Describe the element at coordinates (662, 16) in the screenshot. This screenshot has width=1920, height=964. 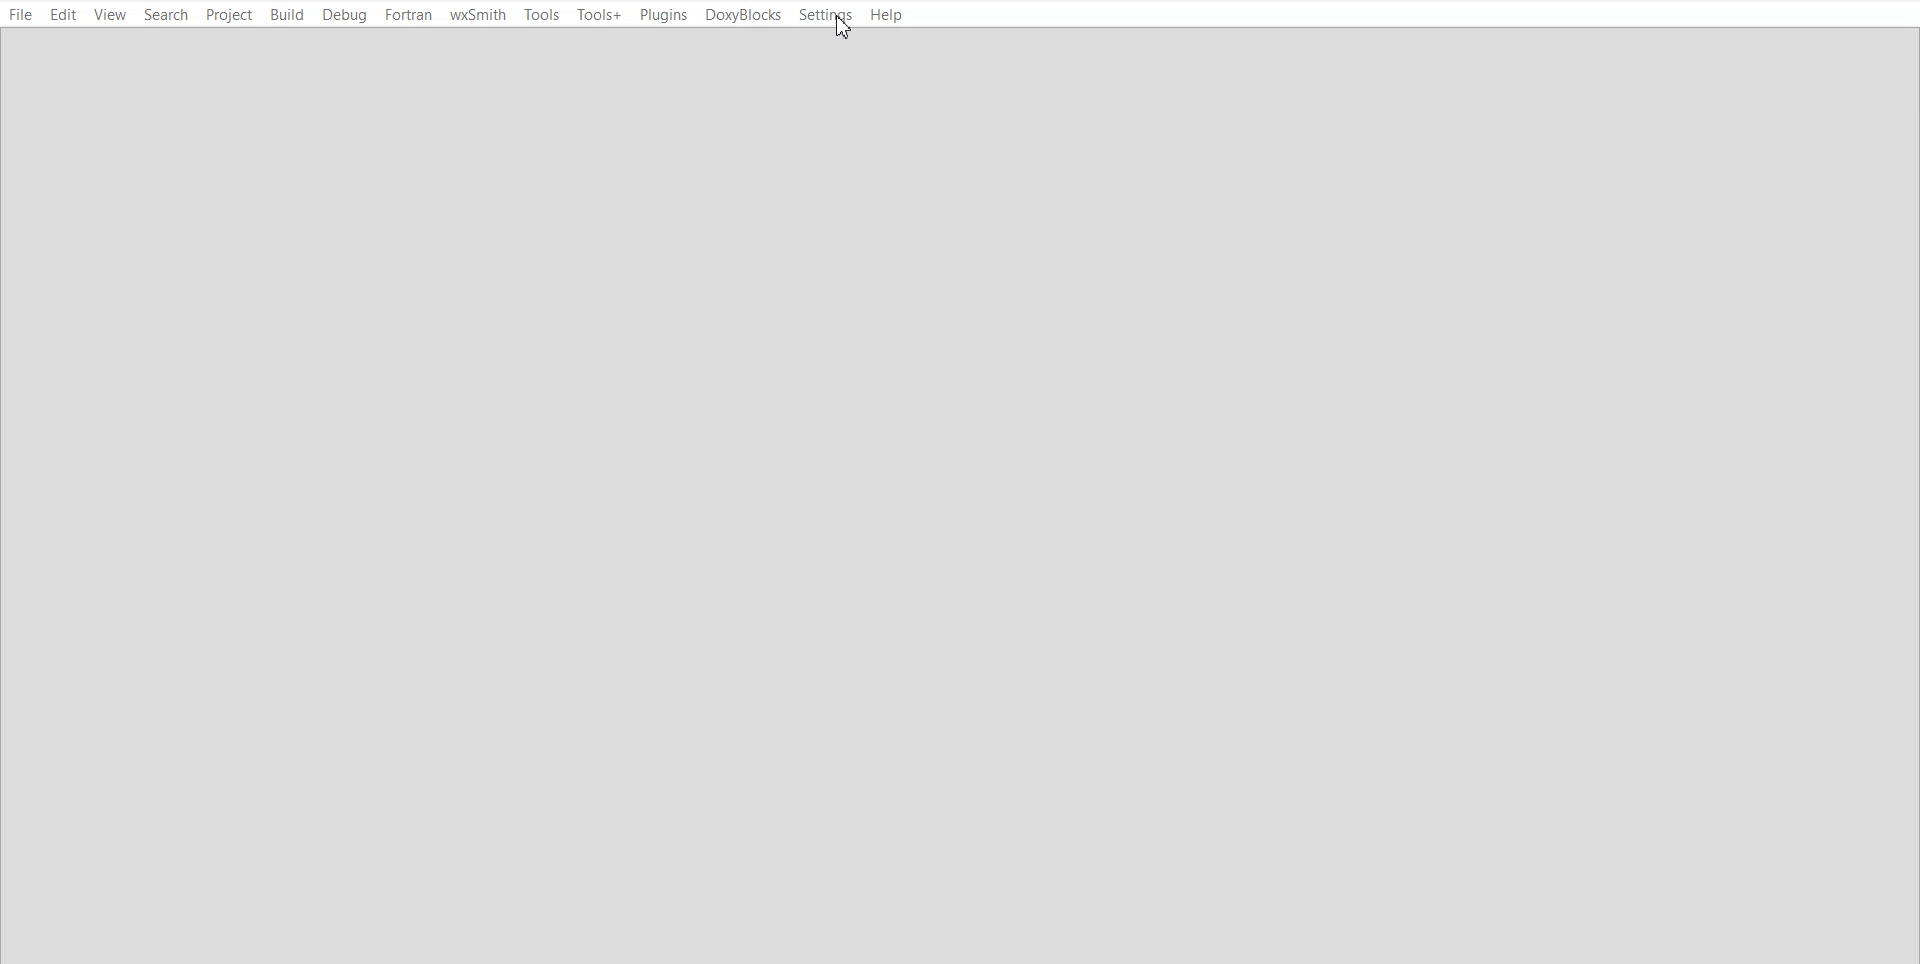
I see `Plugins` at that location.